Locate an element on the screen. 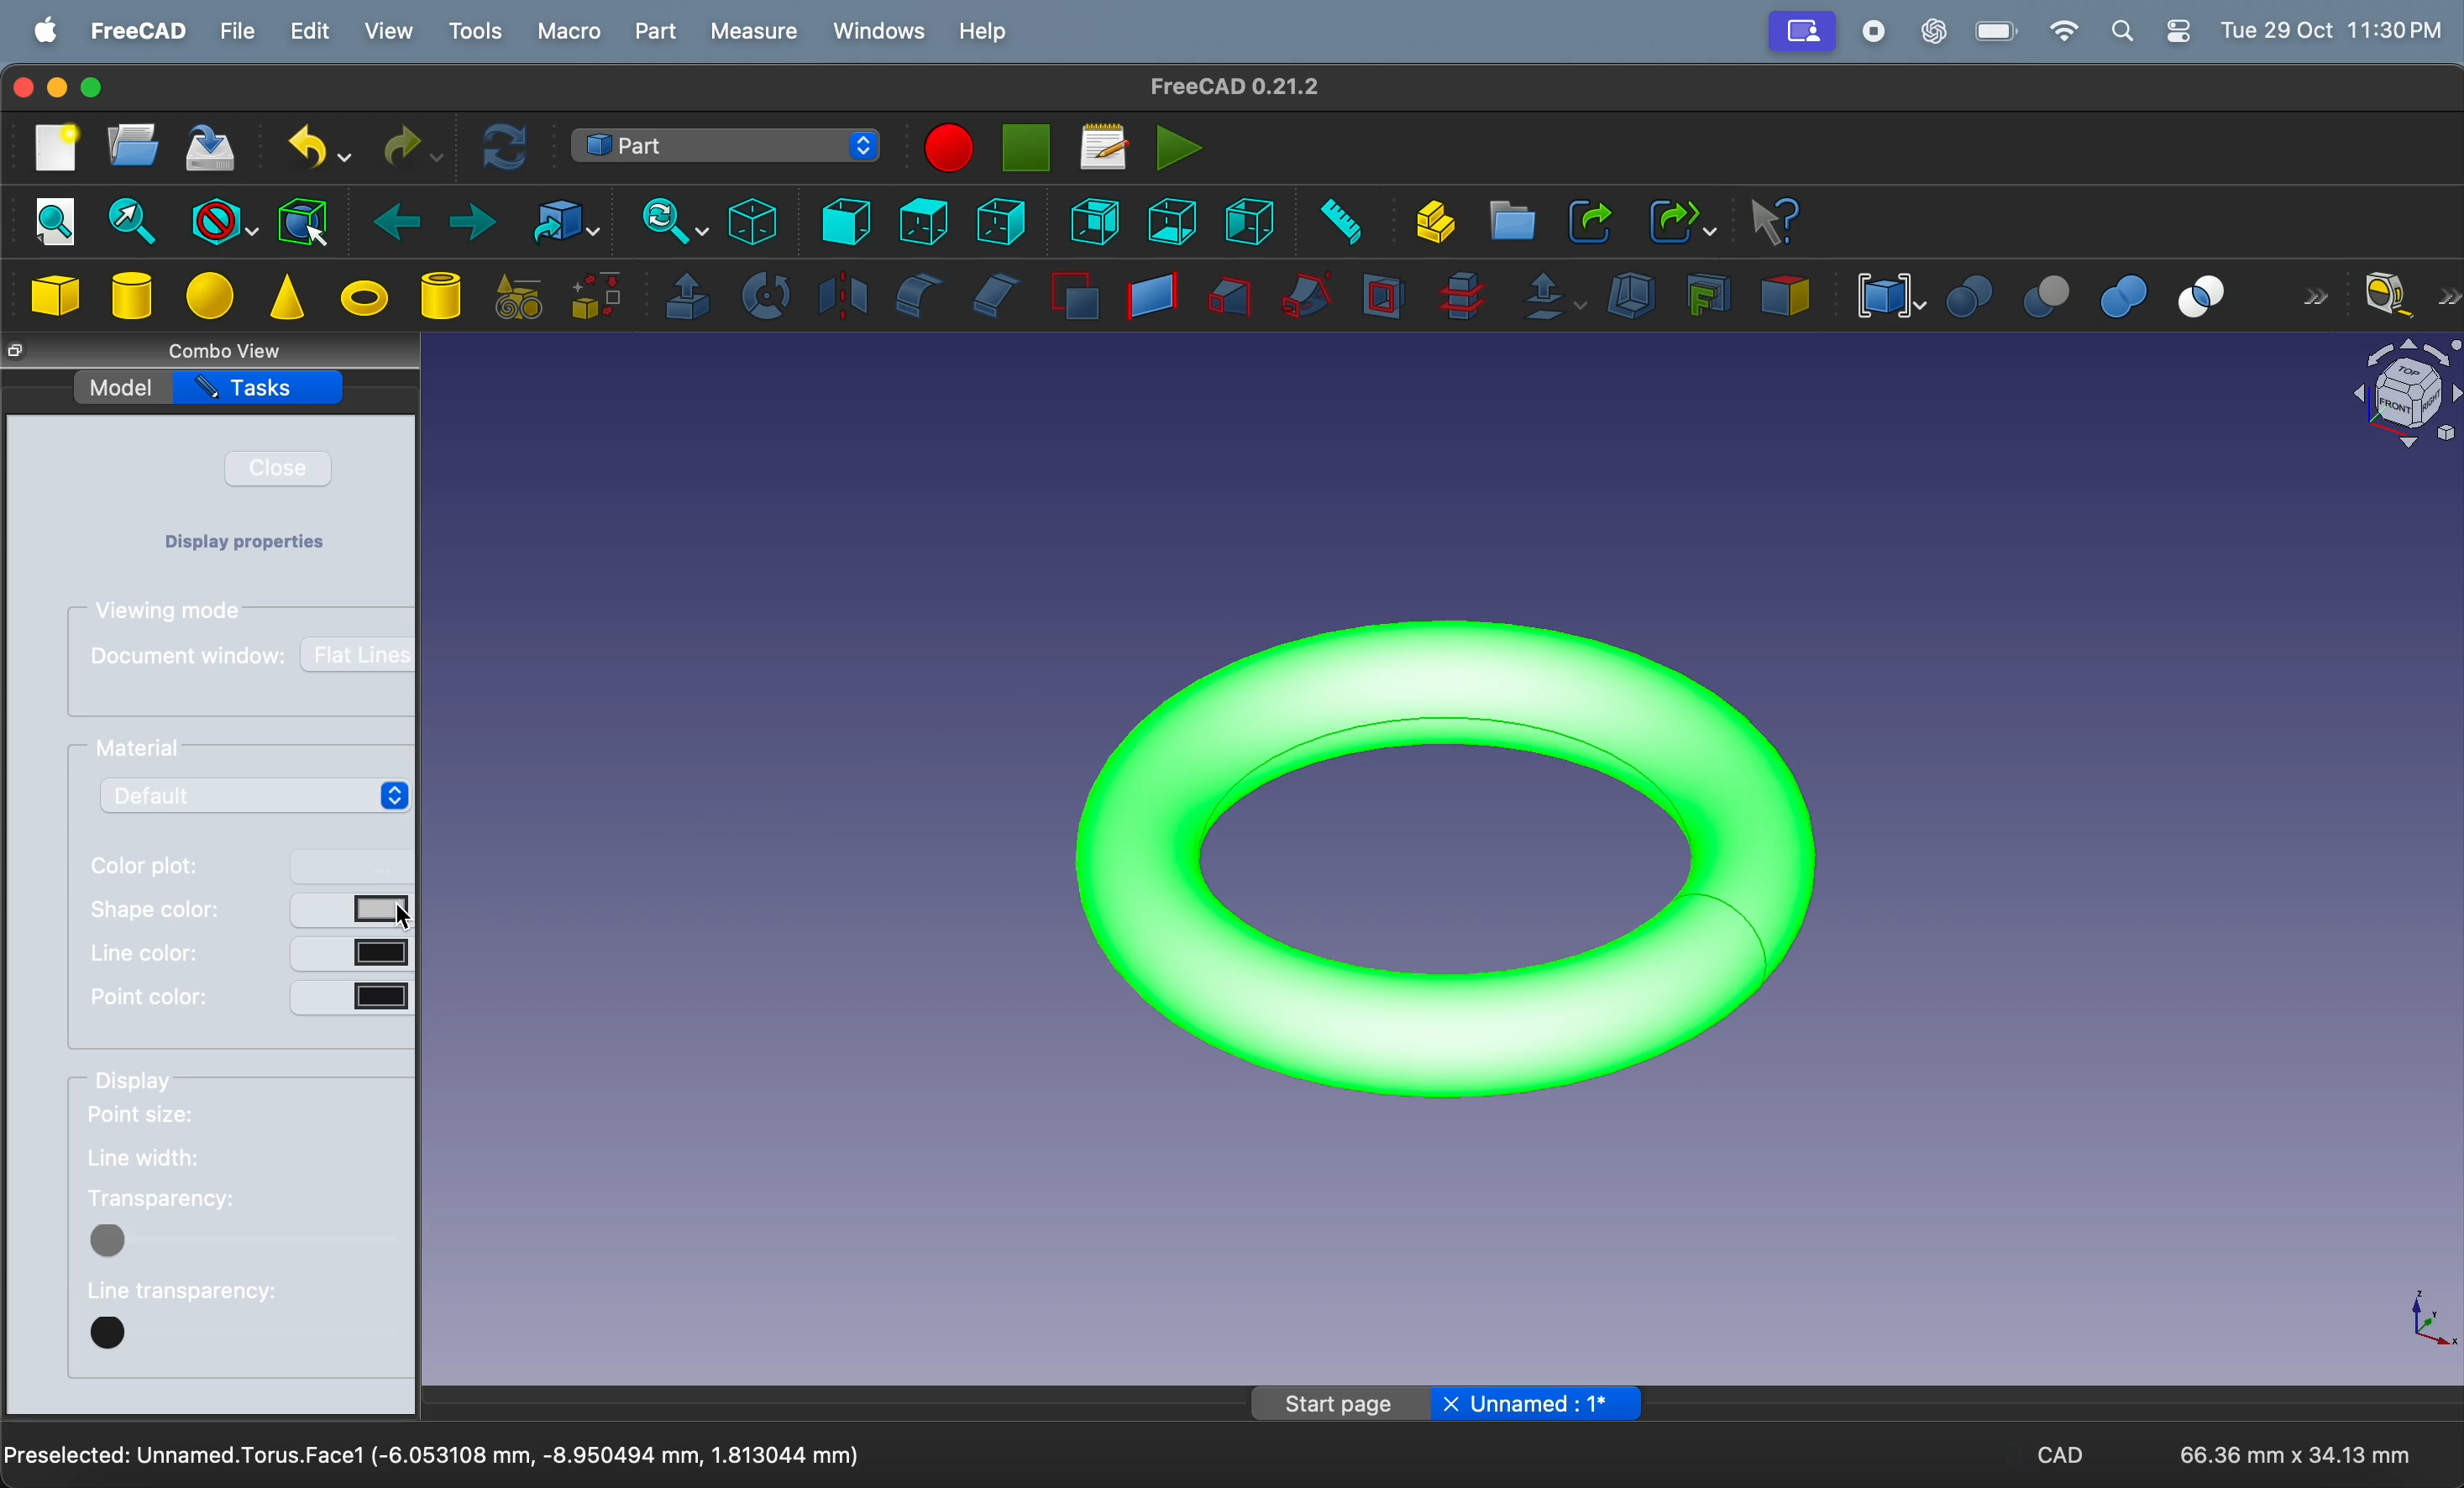 This screenshot has width=2464, height=1488. flat lines is located at coordinates (356, 656).